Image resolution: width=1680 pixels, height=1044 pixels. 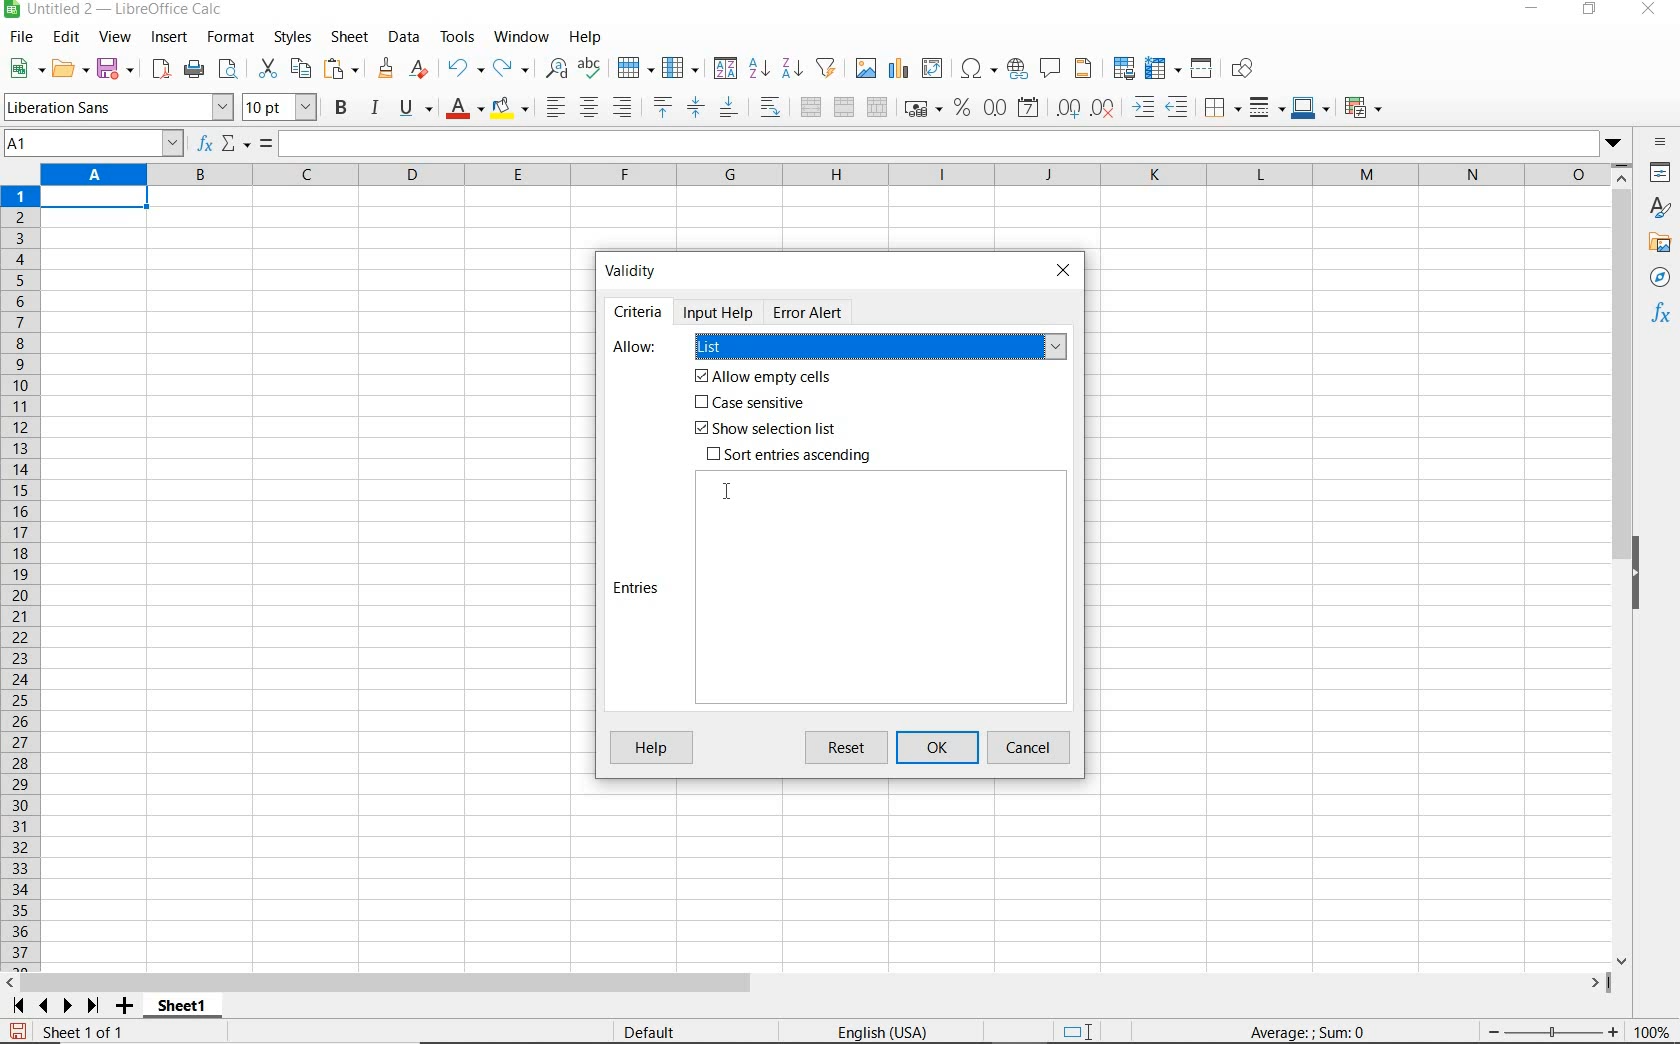 What do you see at coordinates (117, 69) in the screenshot?
I see `save` at bounding box center [117, 69].